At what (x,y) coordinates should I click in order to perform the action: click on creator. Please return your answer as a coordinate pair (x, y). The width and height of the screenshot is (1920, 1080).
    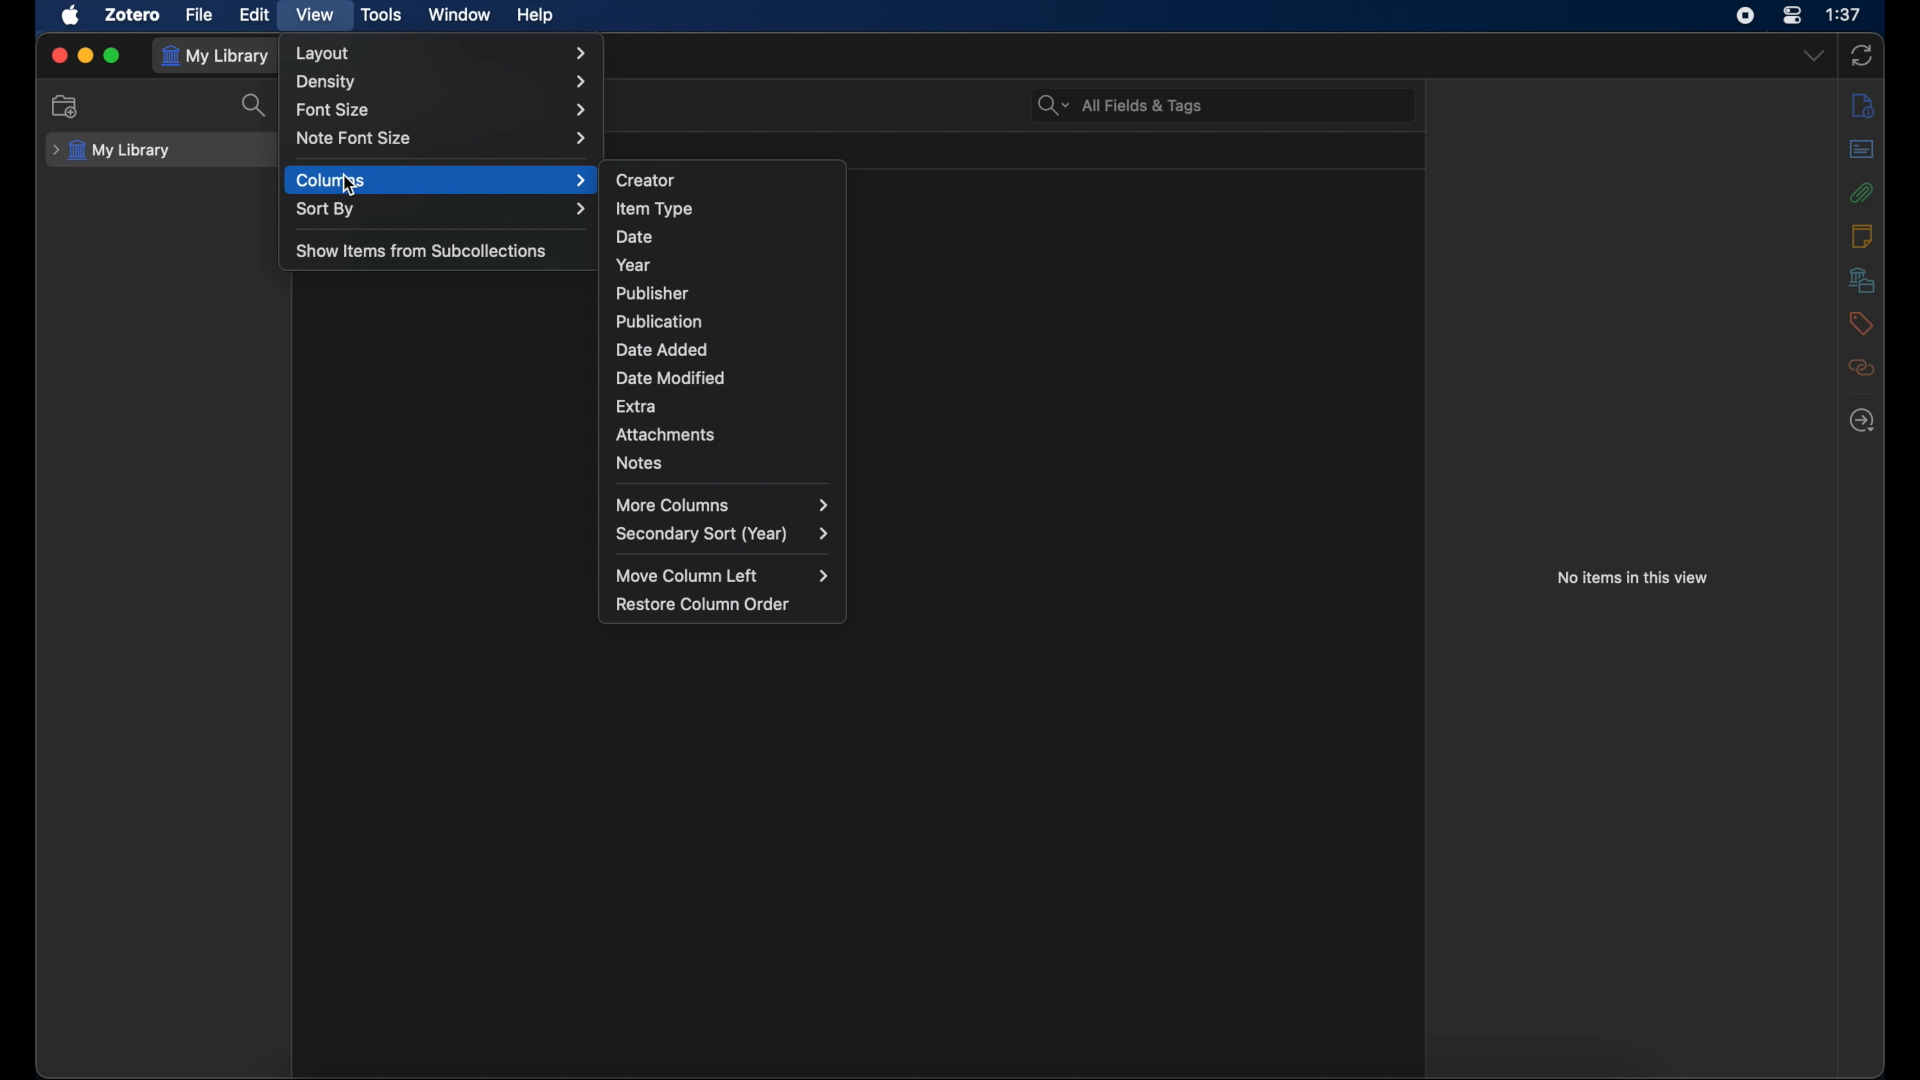
    Looking at the image, I should click on (648, 178).